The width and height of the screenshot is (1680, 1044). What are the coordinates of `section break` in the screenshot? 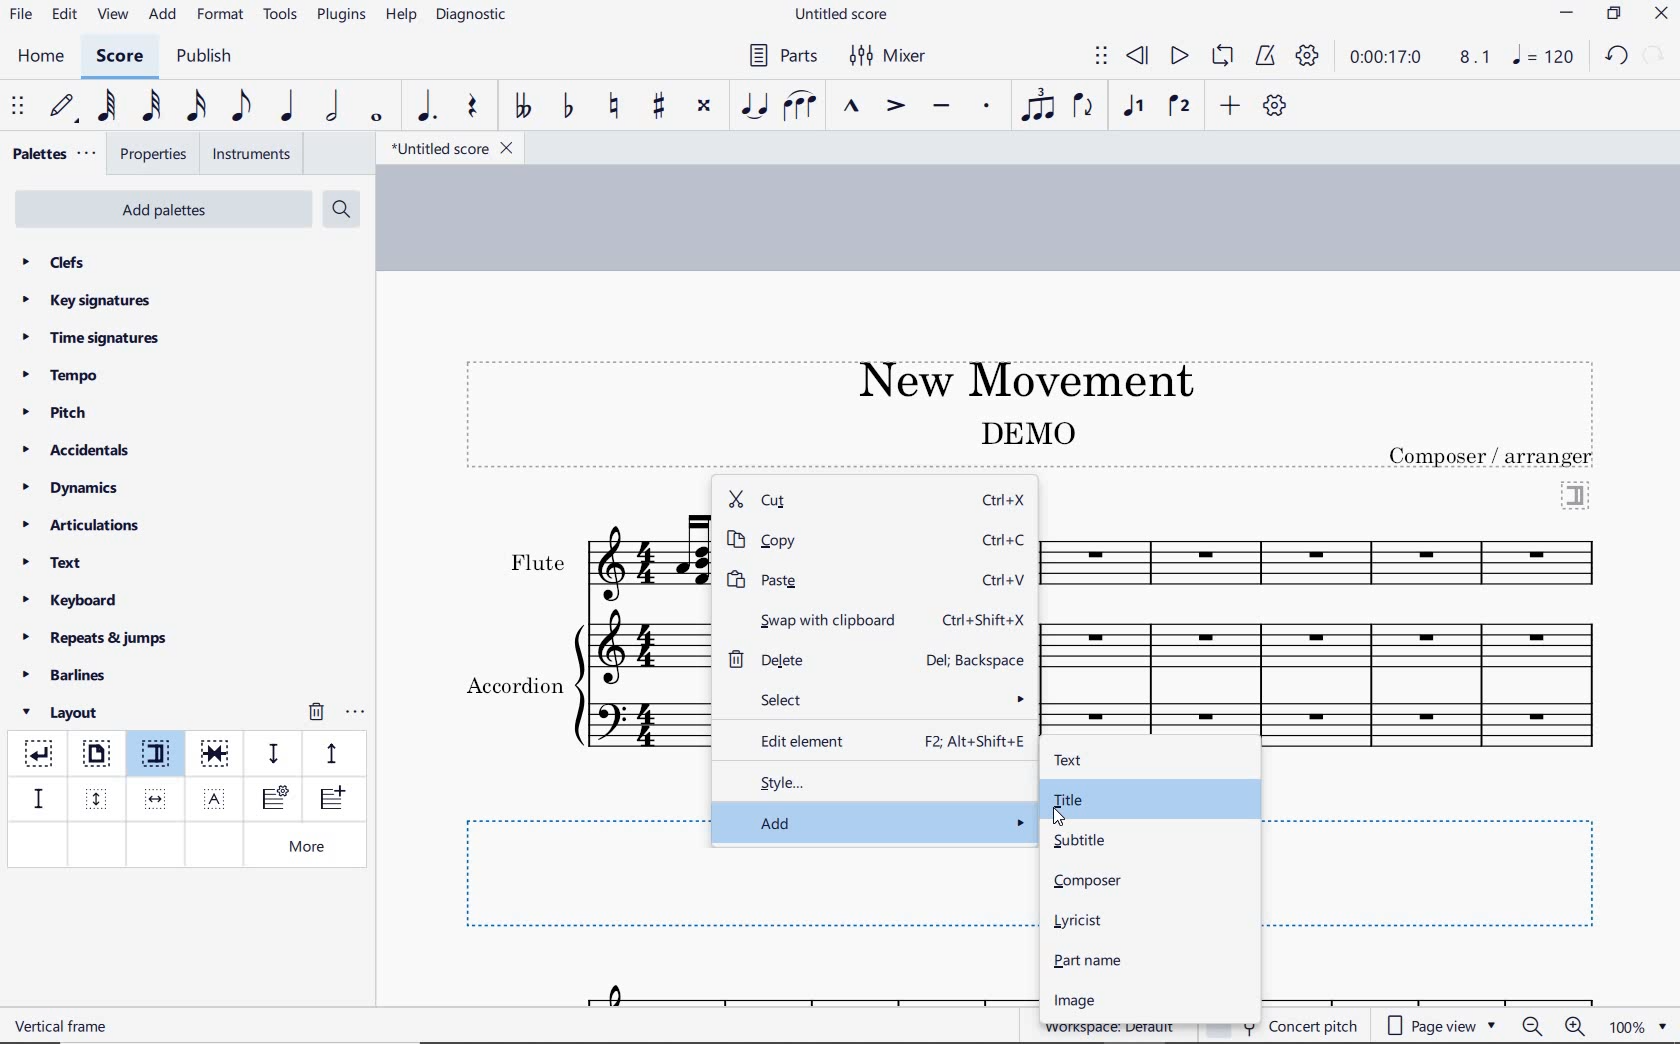 It's located at (160, 757).